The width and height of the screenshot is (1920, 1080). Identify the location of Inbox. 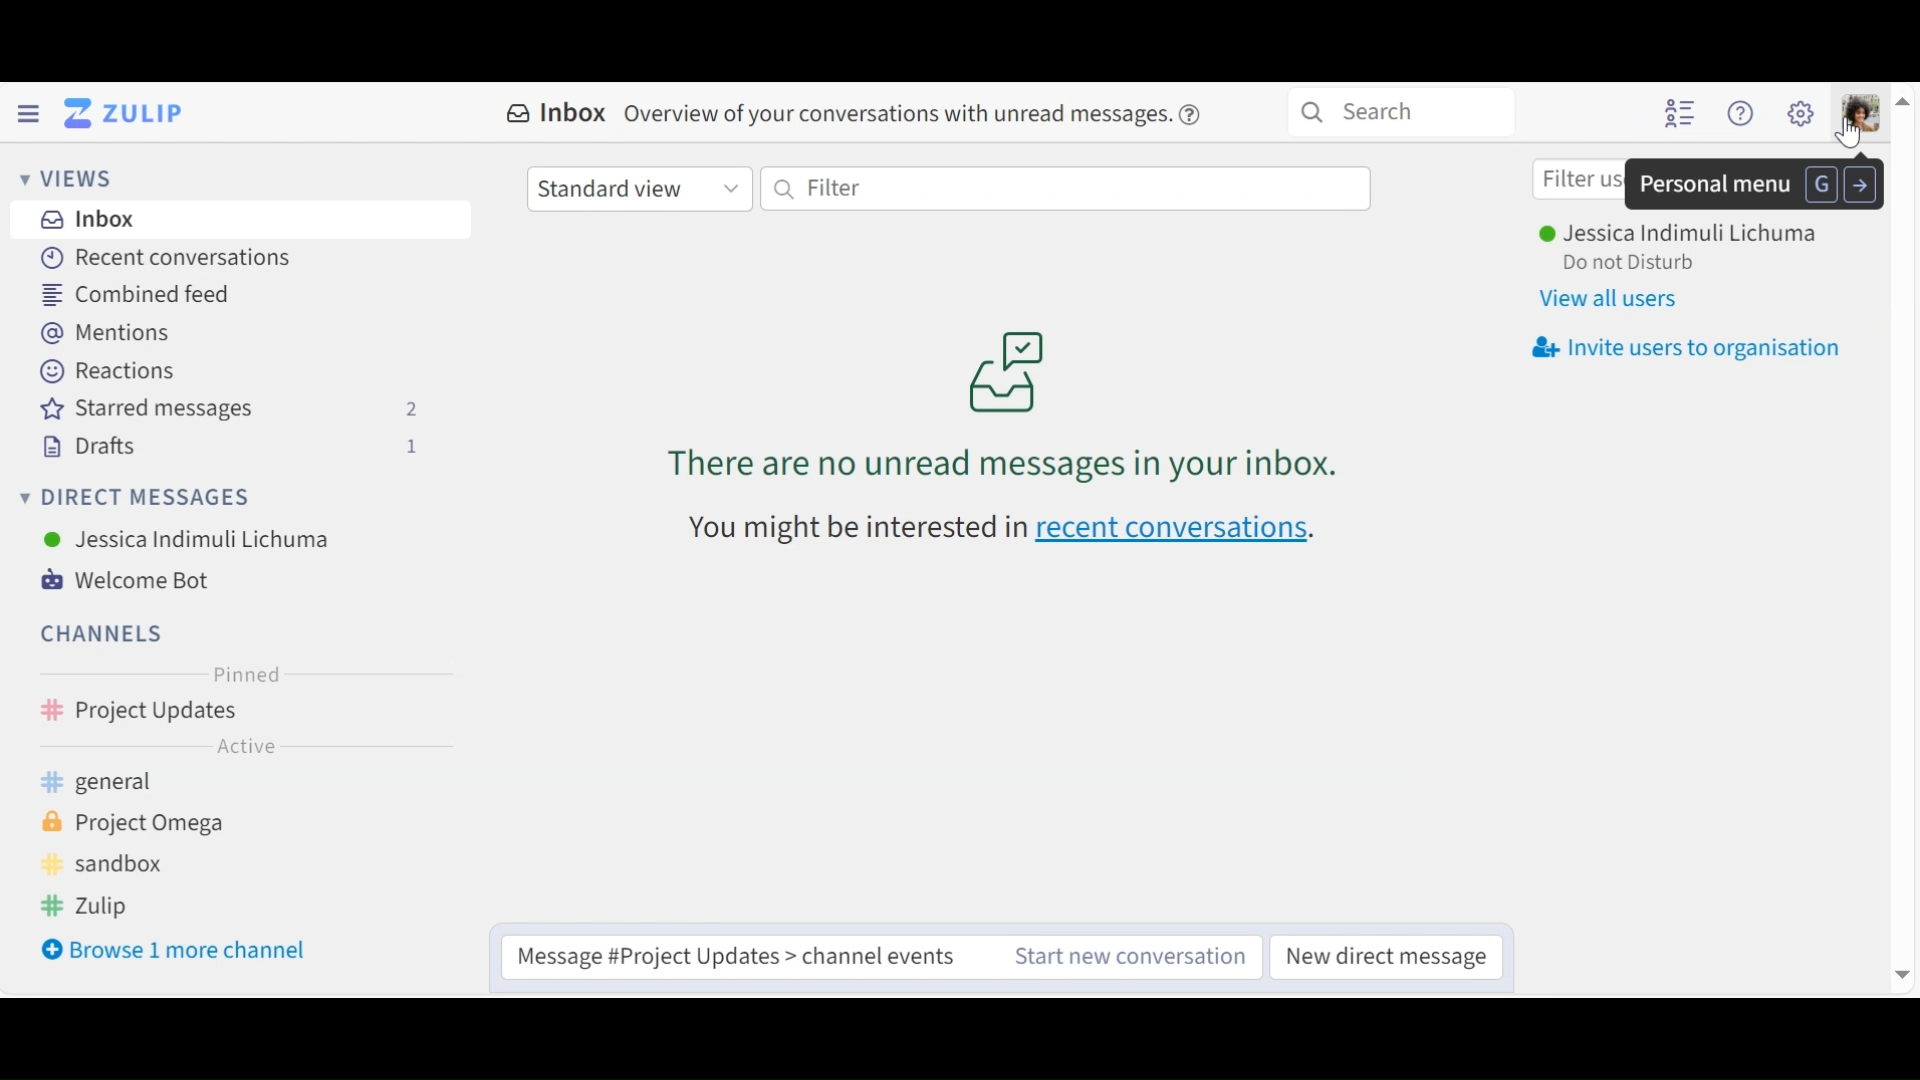
(242, 220).